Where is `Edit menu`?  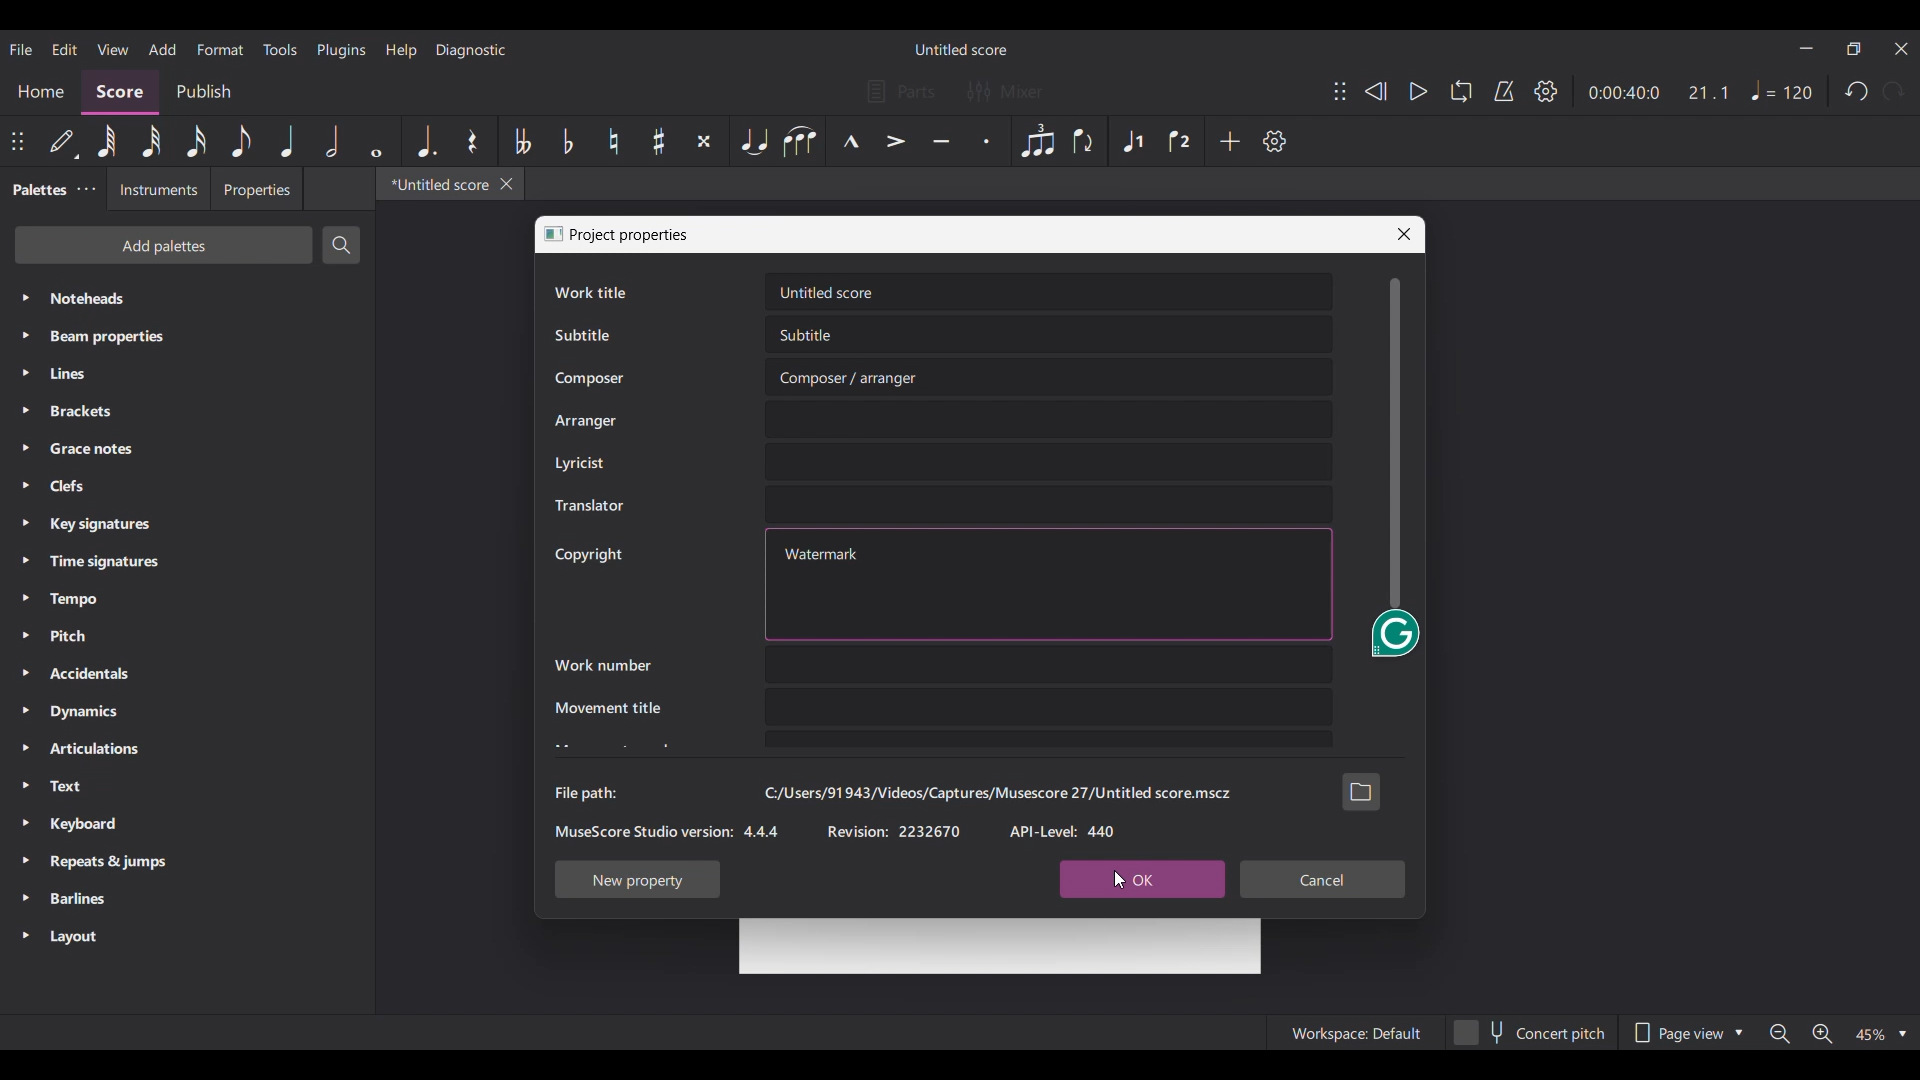 Edit menu is located at coordinates (65, 49).